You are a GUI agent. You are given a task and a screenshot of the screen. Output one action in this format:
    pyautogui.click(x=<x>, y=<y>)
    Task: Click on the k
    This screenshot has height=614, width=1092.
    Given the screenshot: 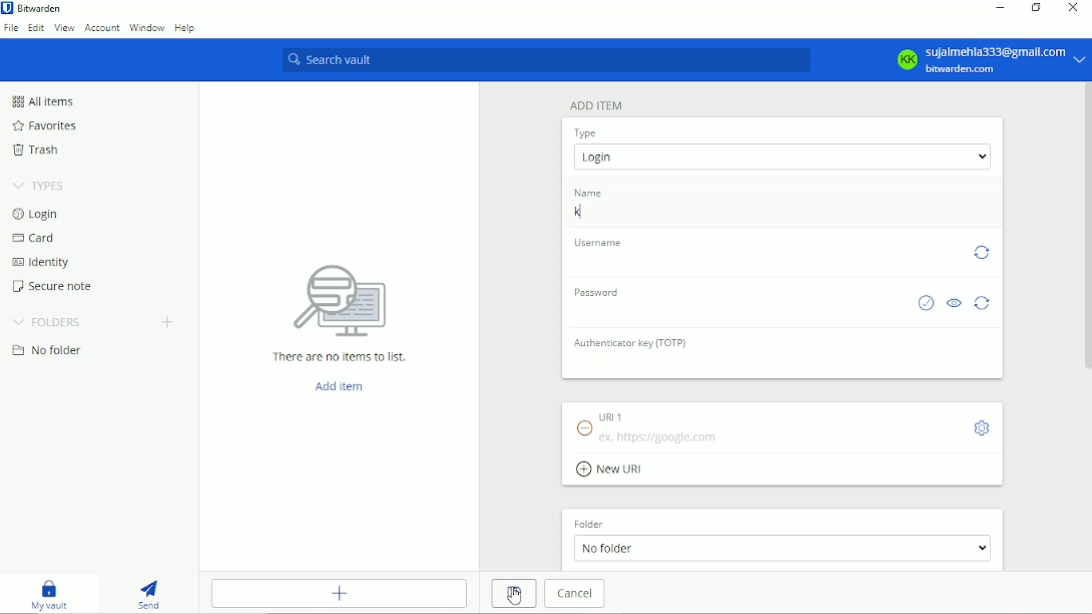 What is the action you would take?
    pyautogui.click(x=775, y=215)
    